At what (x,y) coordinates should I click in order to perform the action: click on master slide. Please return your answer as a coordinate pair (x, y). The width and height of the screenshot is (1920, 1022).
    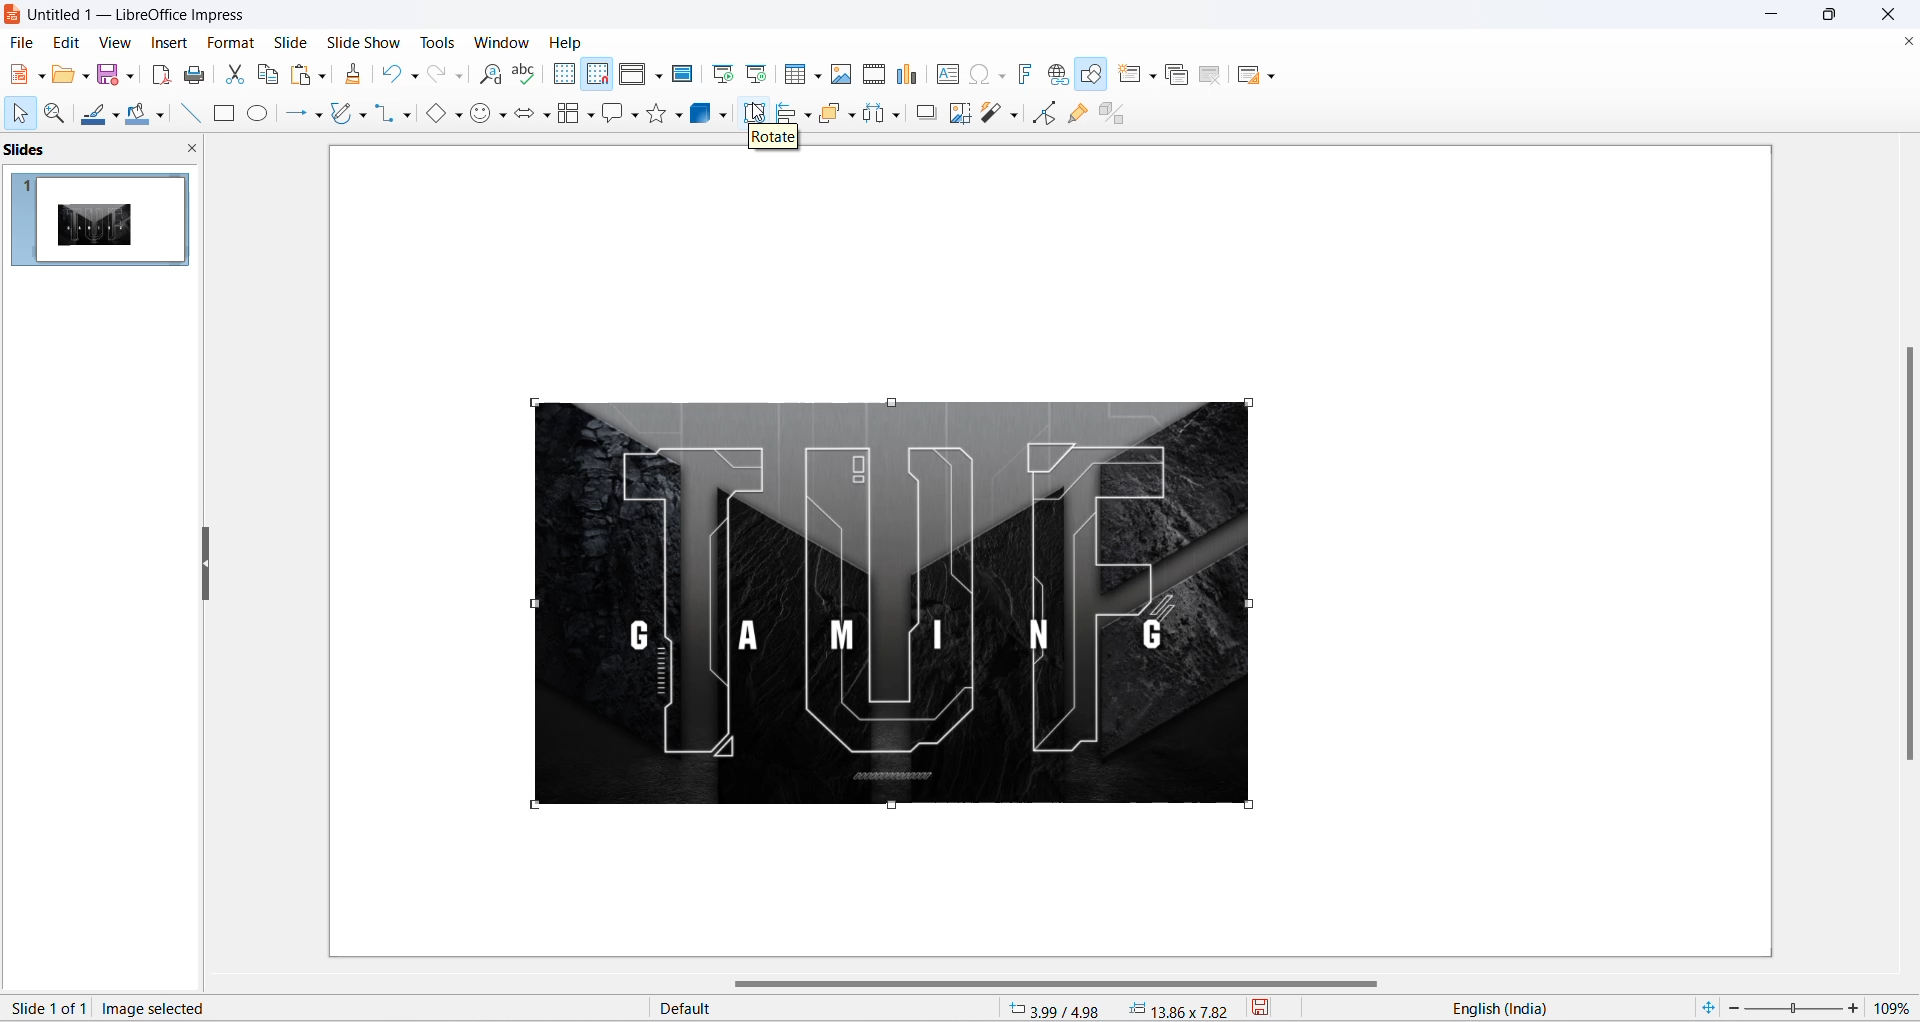
    Looking at the image, I should click on (685, 73).